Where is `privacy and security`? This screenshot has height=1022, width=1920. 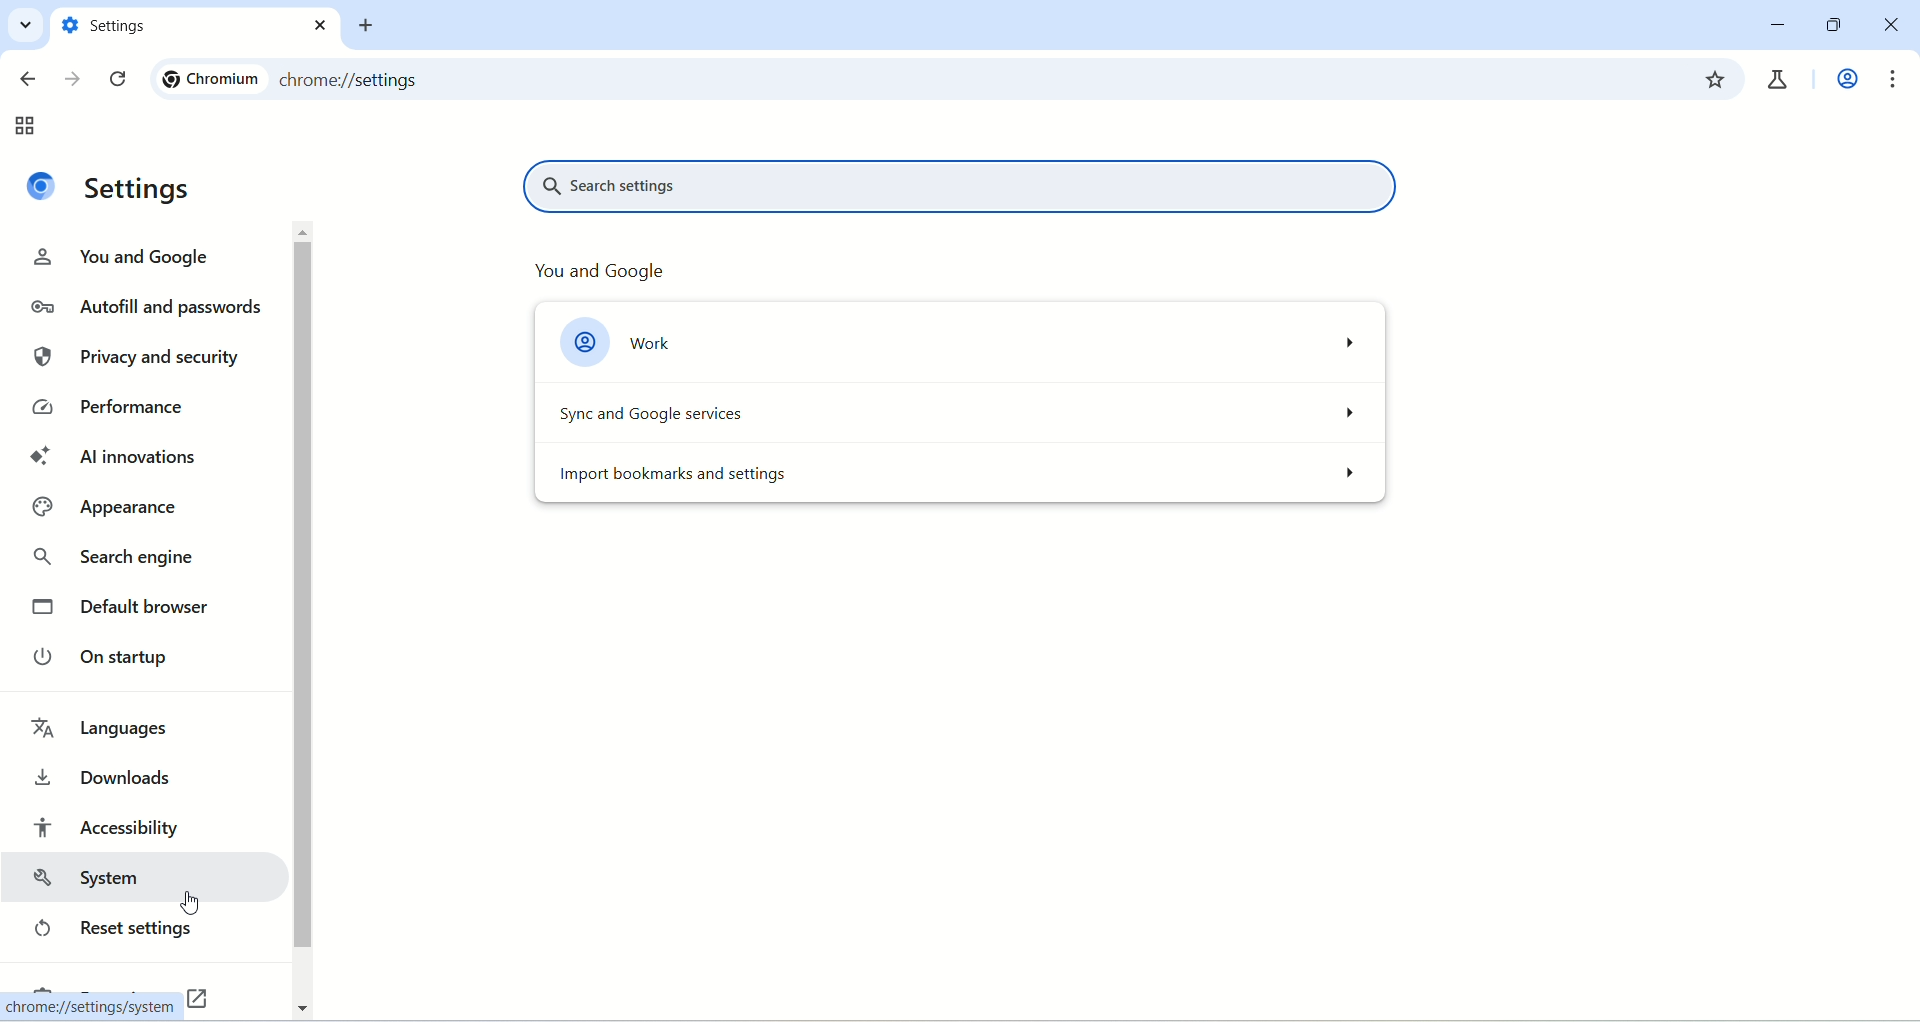
privacy and security is located at coordinates (134, 354).